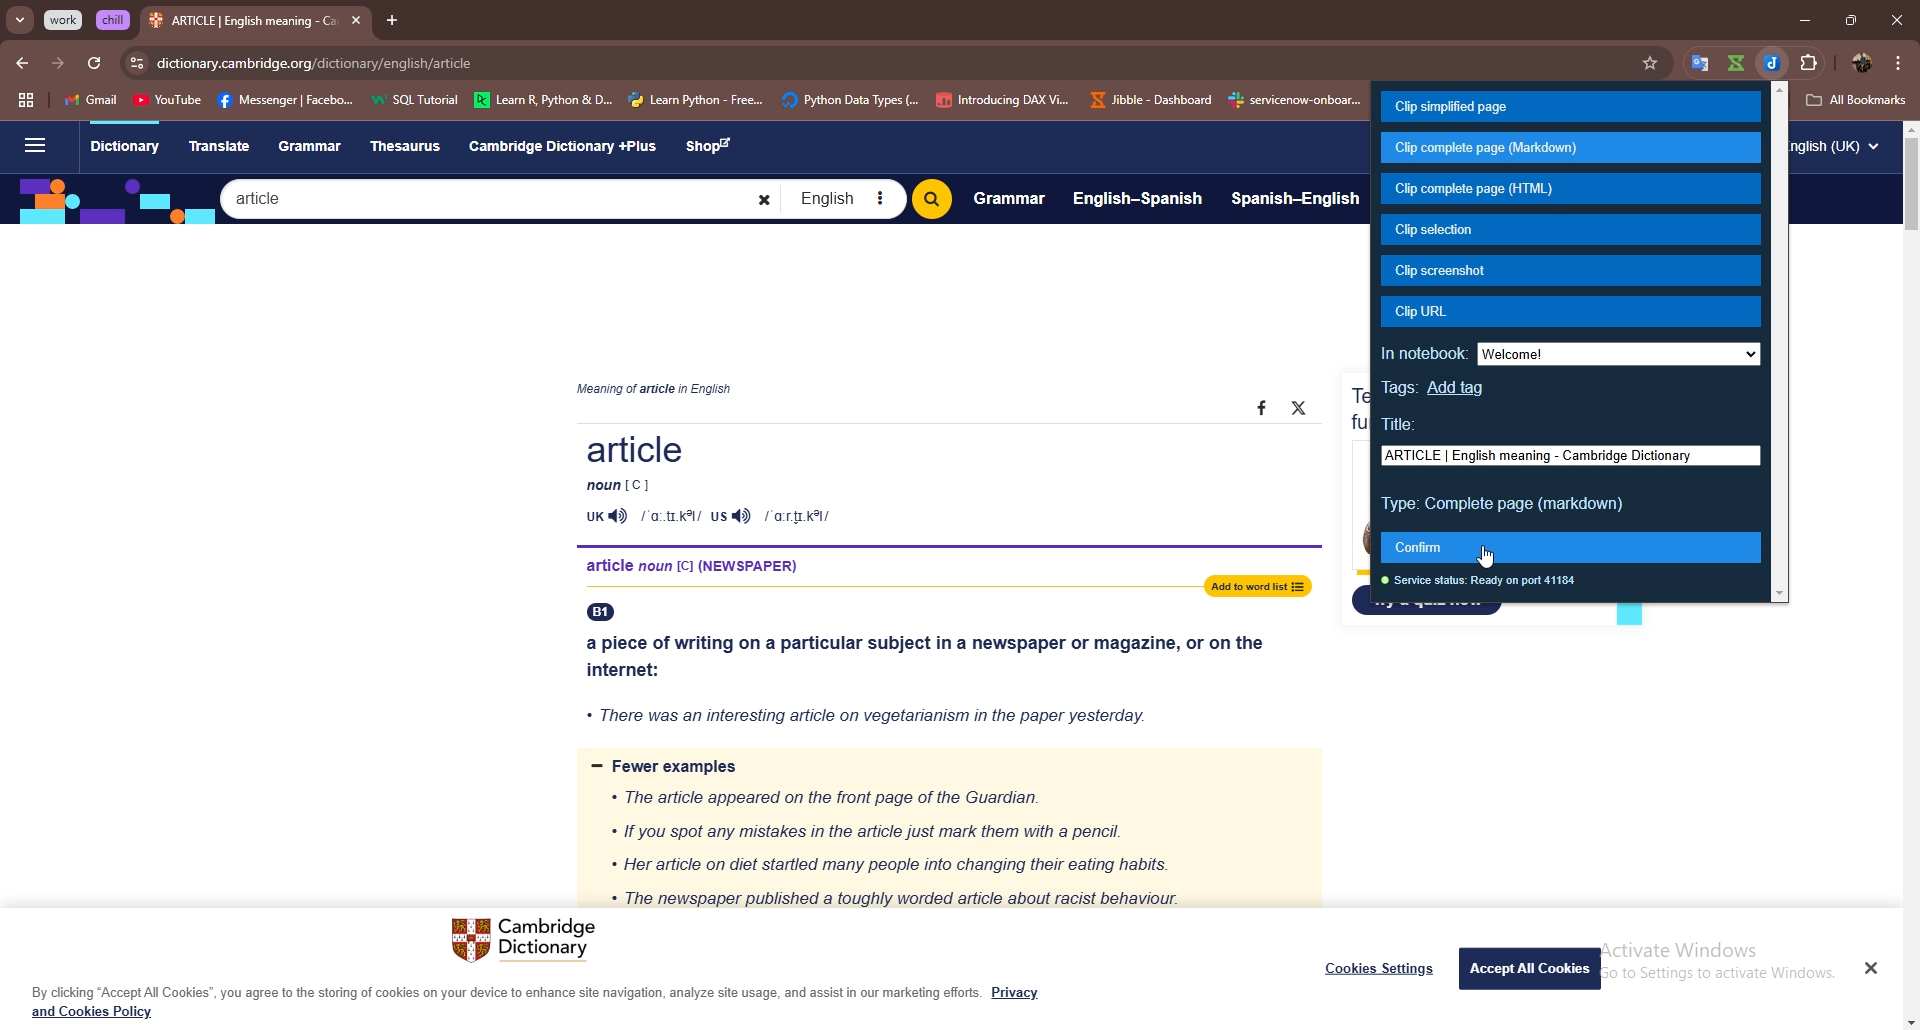  What do you see at coordinates (843, 199) in the screenshot?
I see `English  ` at bounding box center [843, 199].